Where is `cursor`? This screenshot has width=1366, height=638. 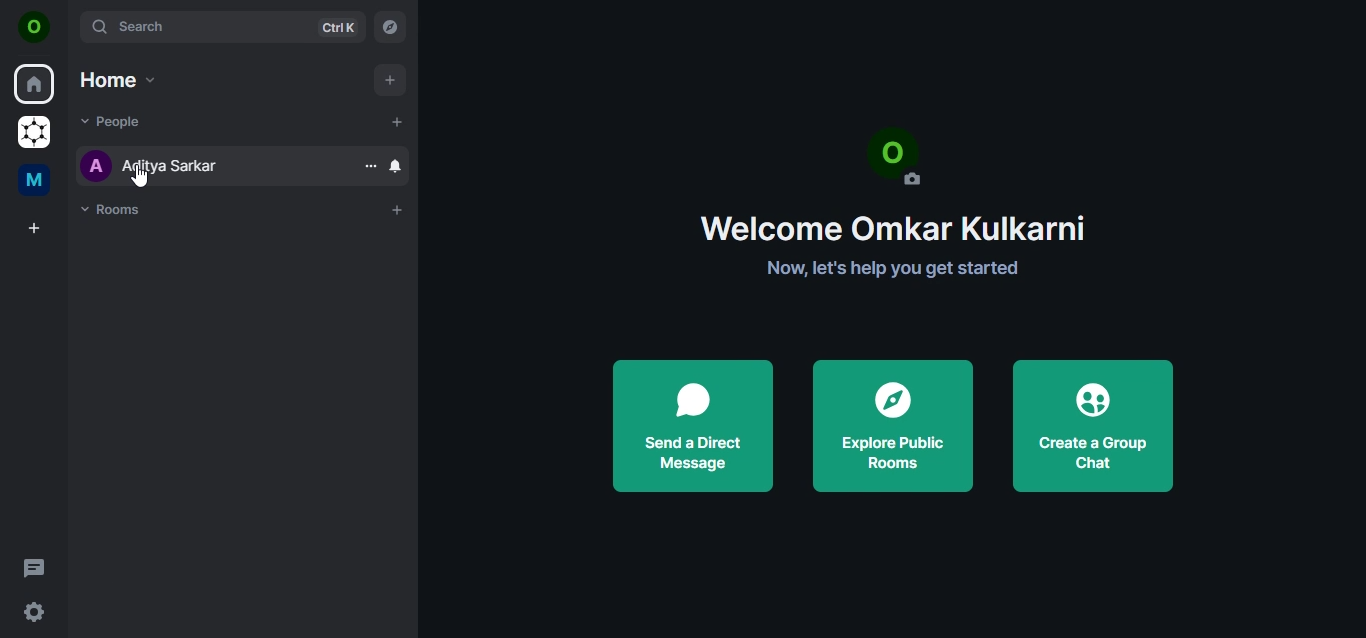 cursor is located at coordinates (140, 178).